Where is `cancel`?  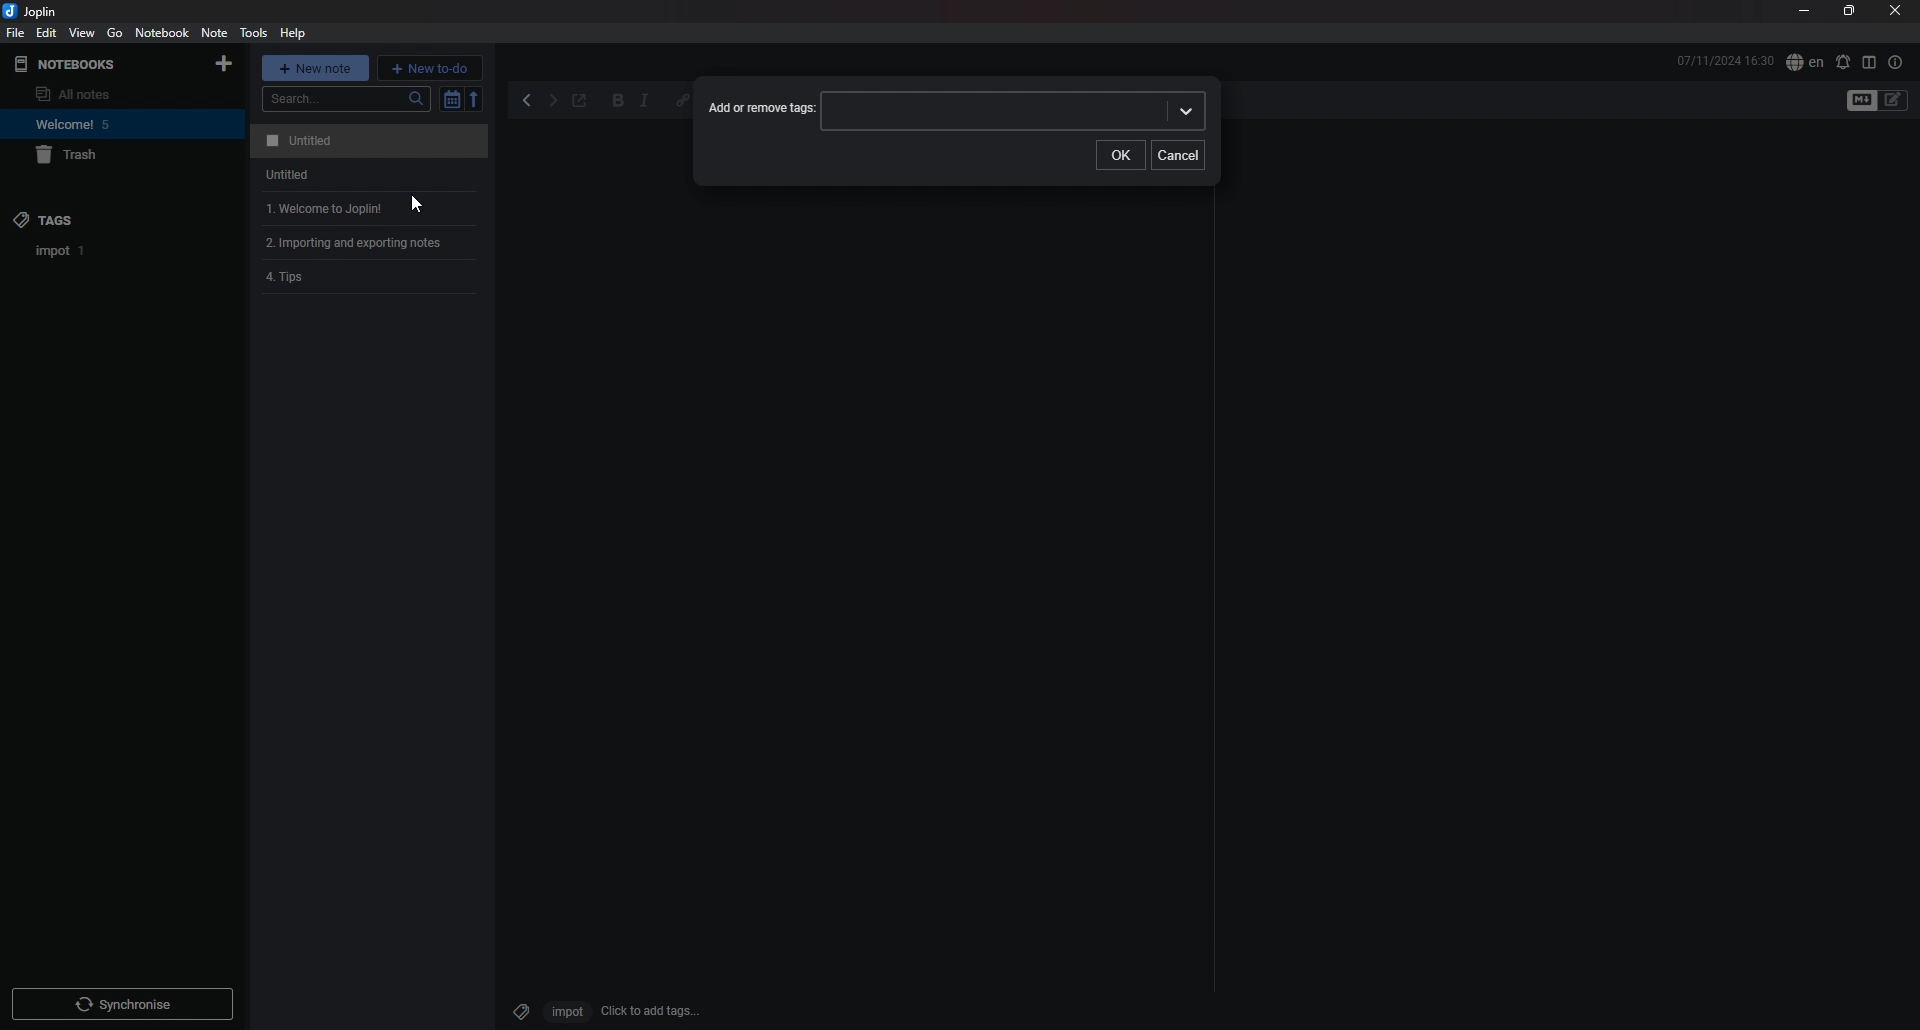 cancel is located at coordinates (1181, 155).